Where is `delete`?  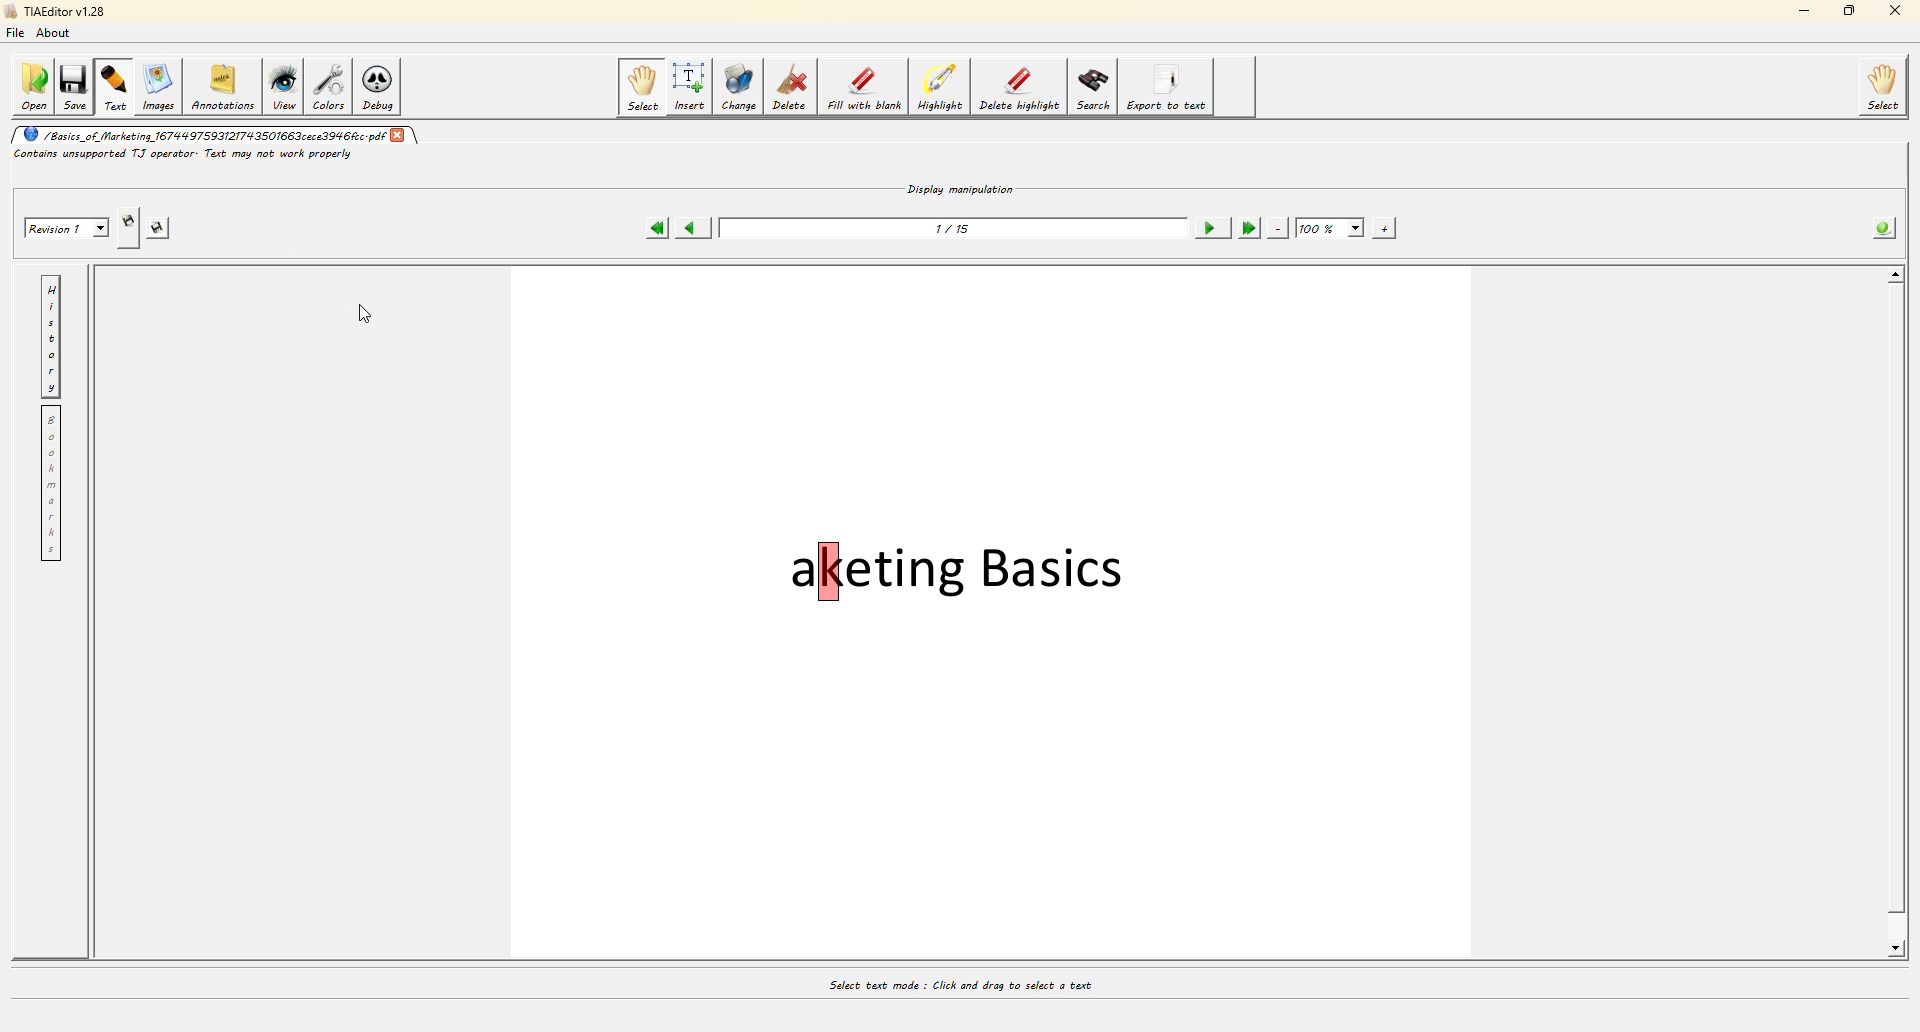 delete is located at coordinates (790, 86).